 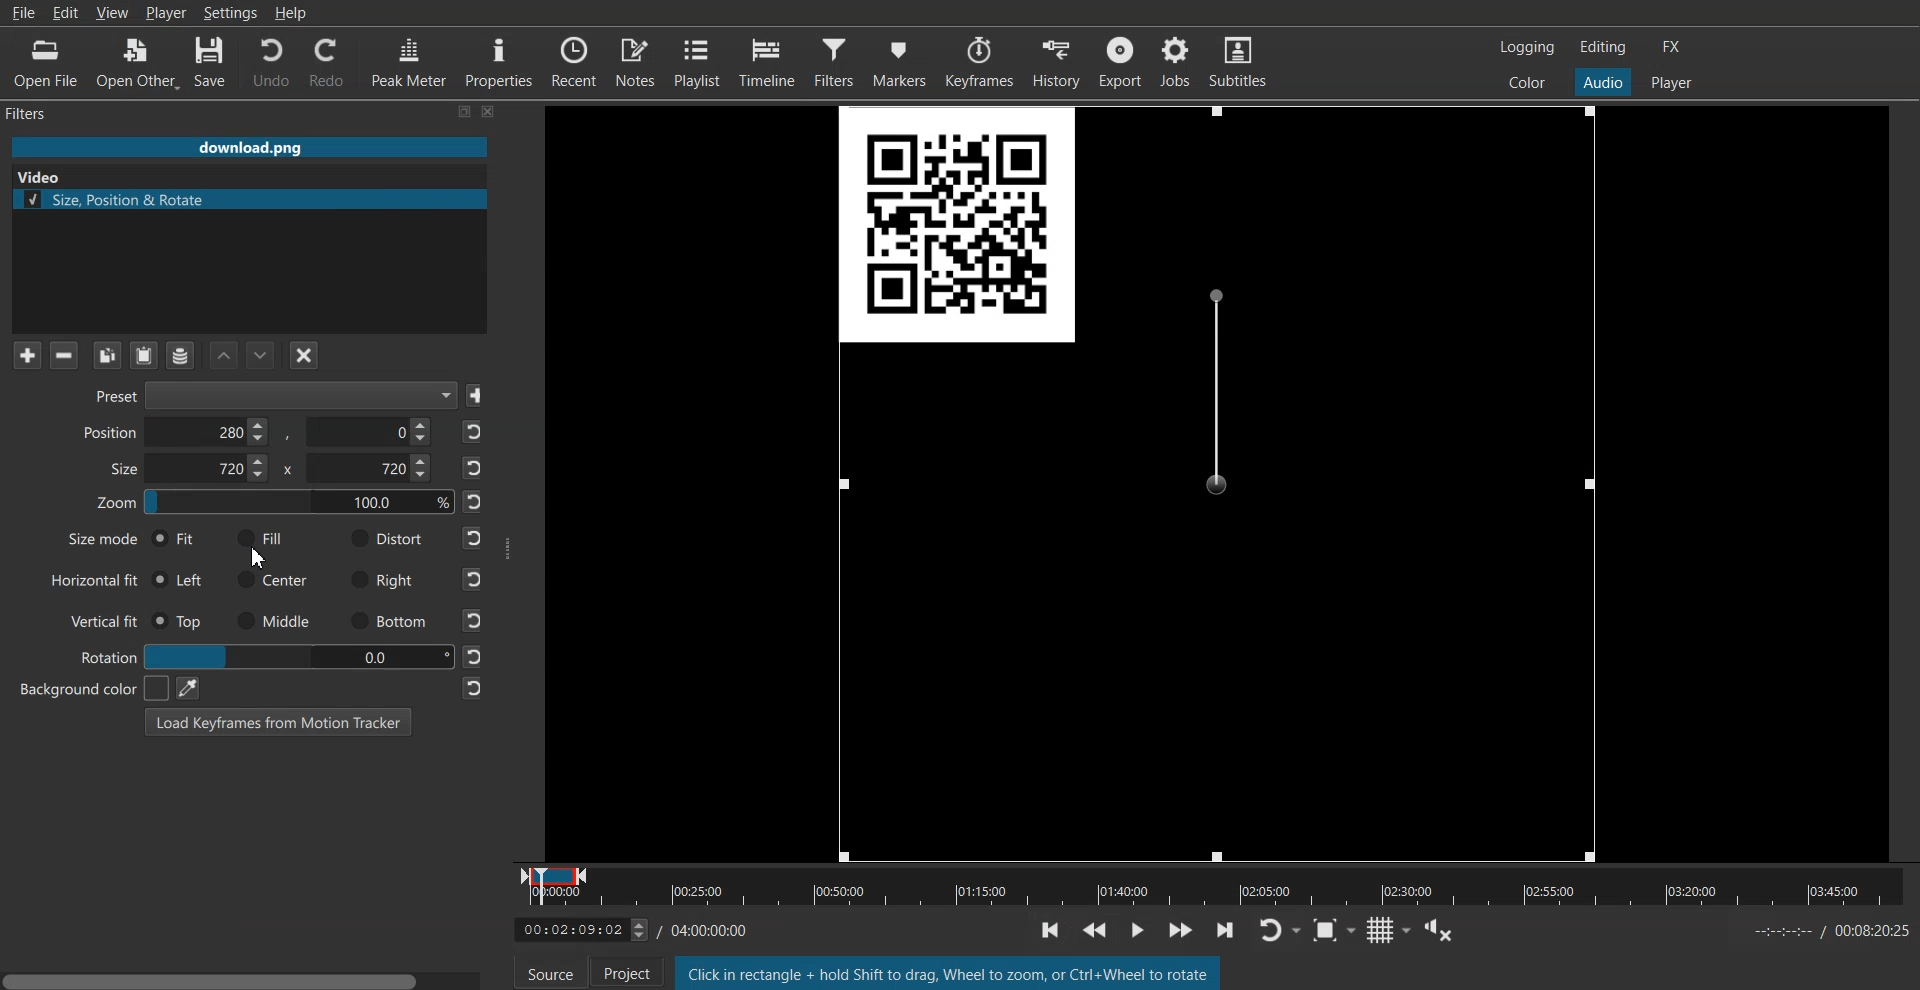 I want to click on Undo, so click(x=269, y=63).